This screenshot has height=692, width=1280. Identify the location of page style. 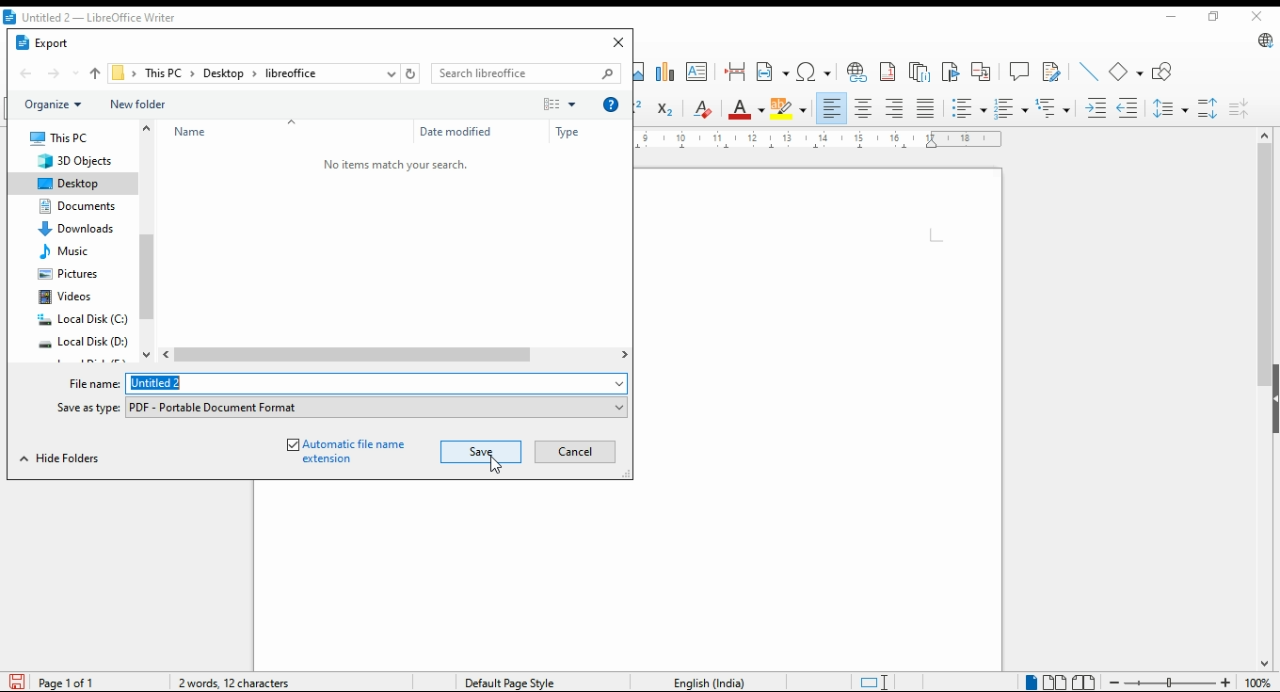
(524, 682).